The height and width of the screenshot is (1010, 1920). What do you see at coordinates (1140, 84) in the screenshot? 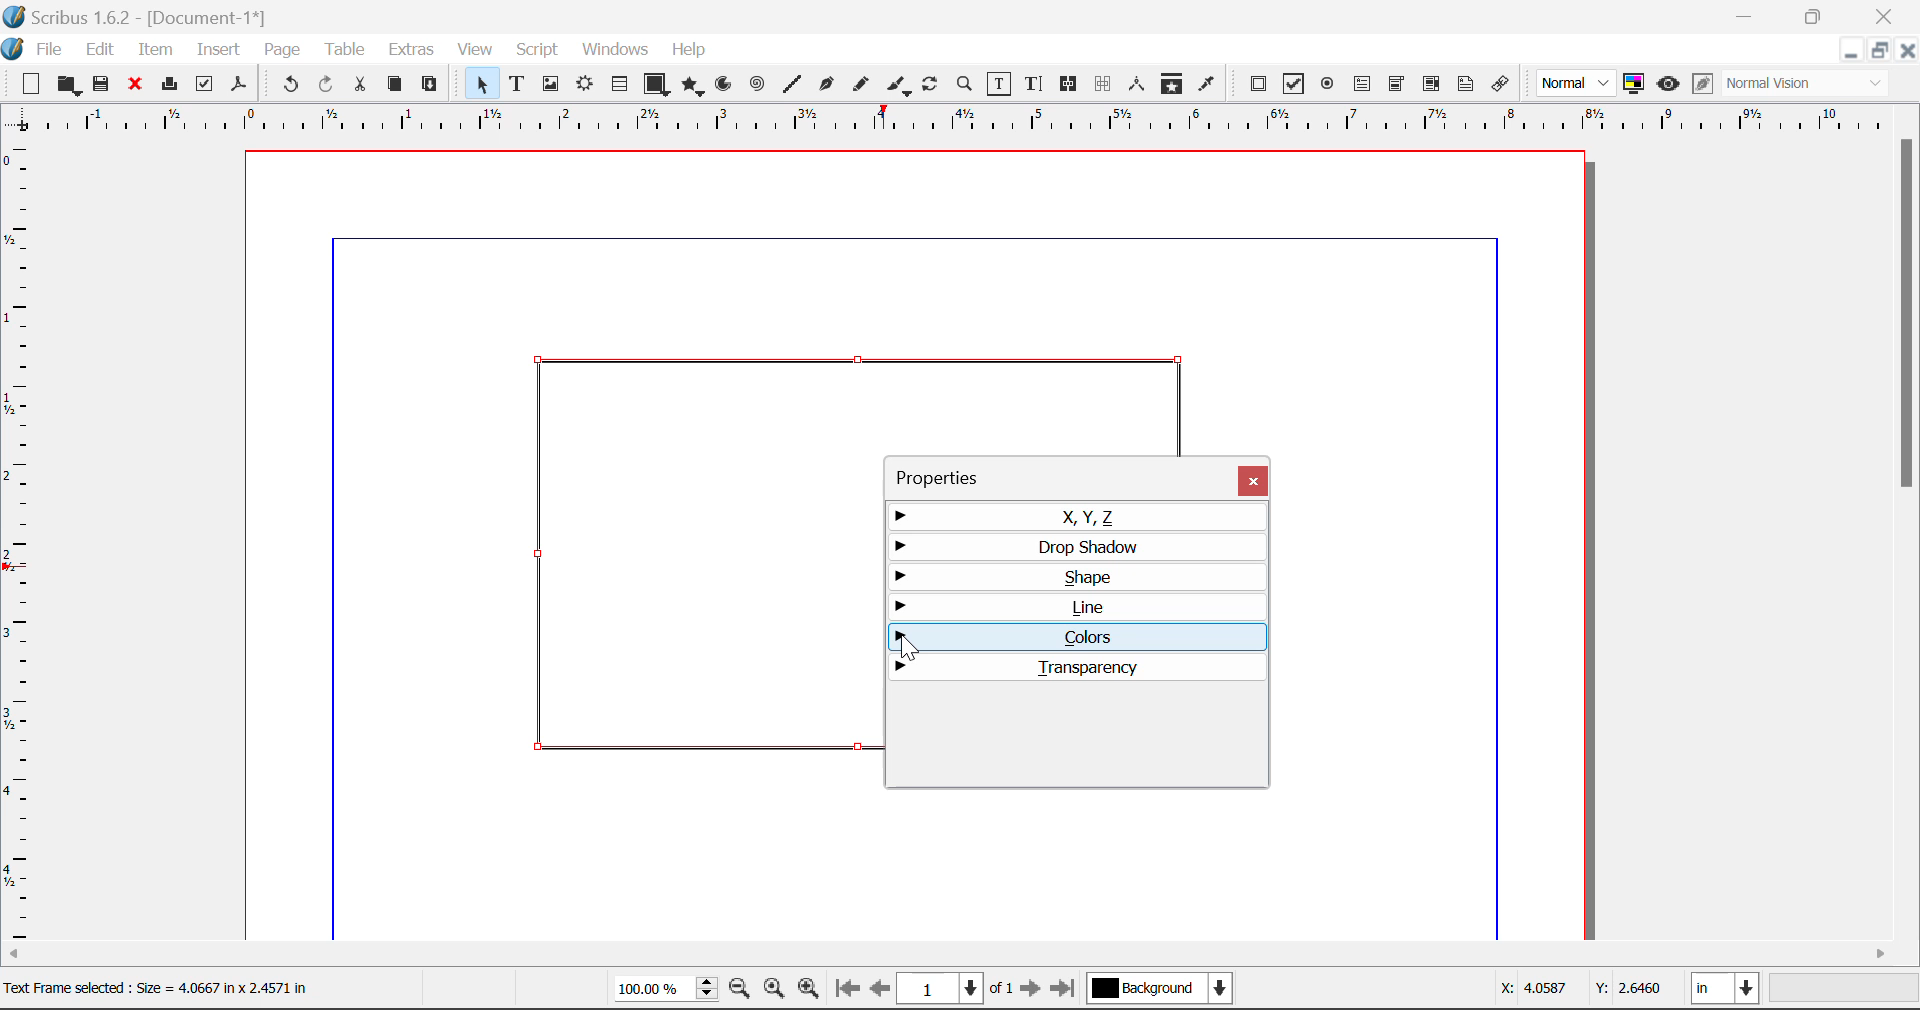
I see `Measurements` at bounding box center [1140, 84].